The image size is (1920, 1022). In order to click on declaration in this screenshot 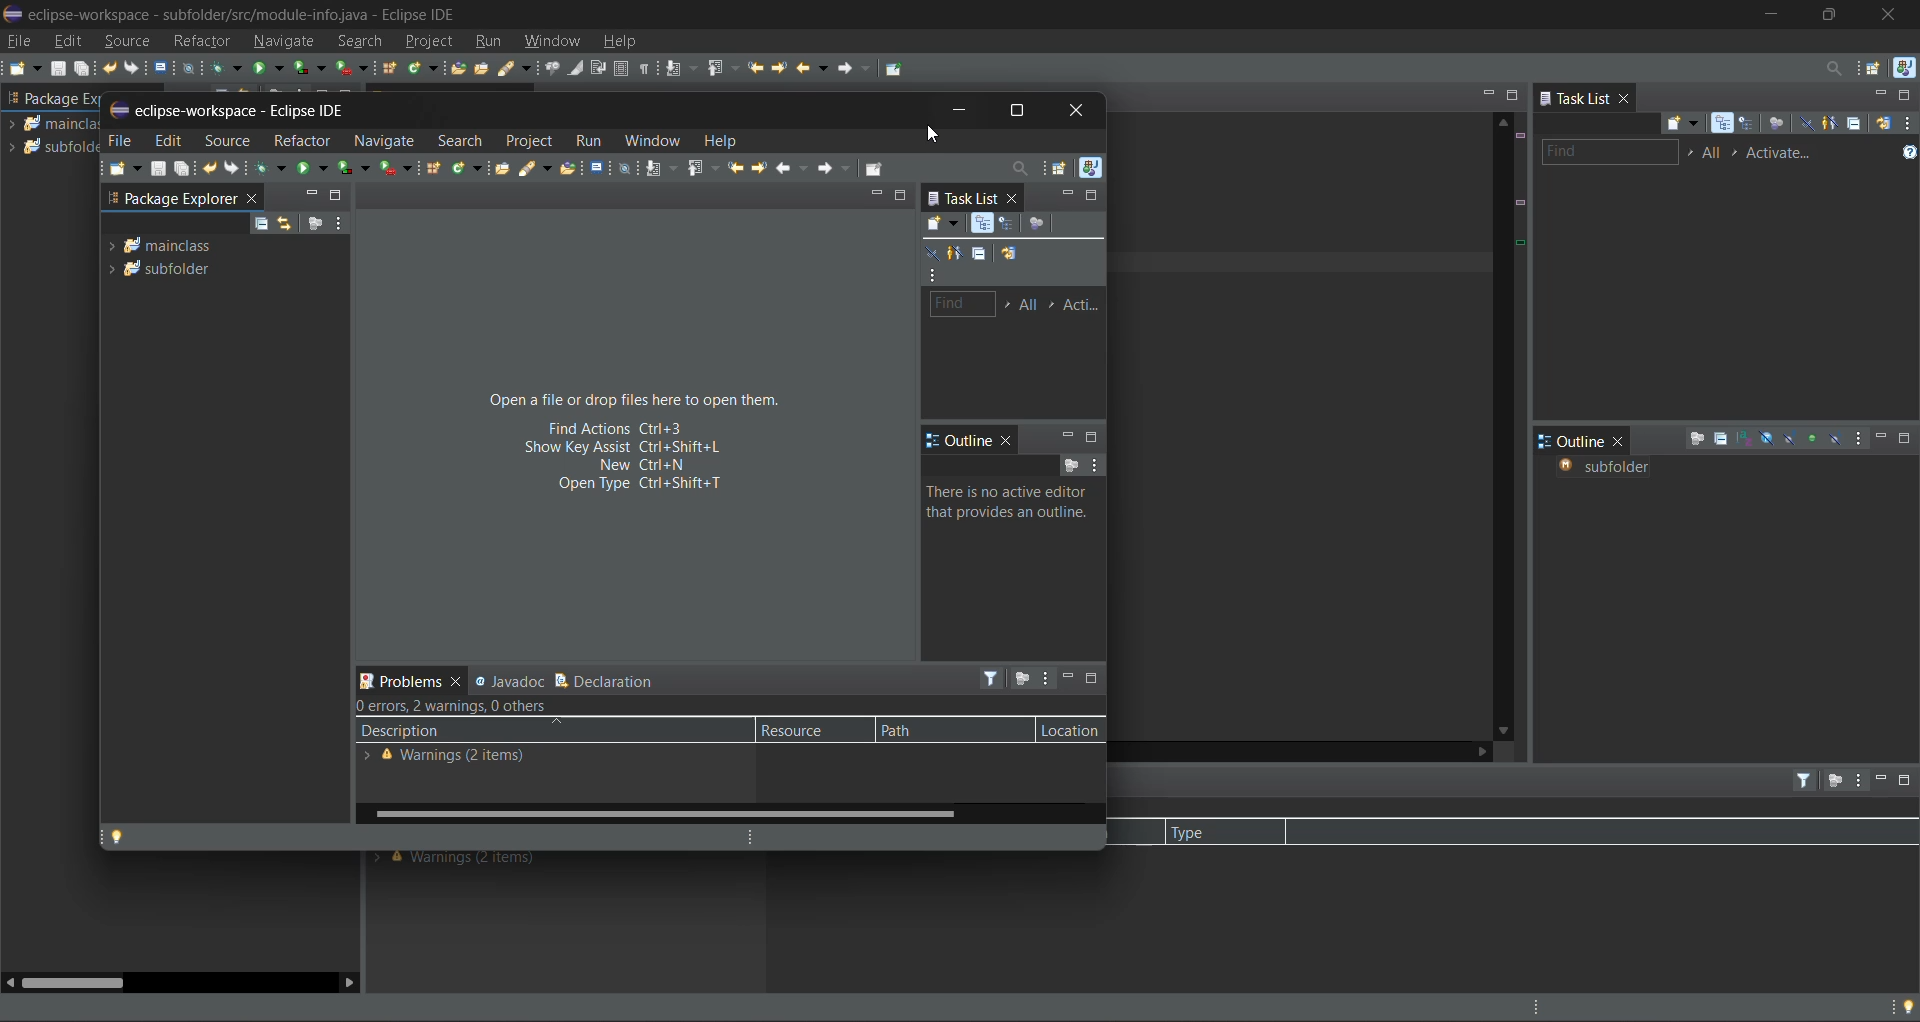, I will do `click(609, 680)`.